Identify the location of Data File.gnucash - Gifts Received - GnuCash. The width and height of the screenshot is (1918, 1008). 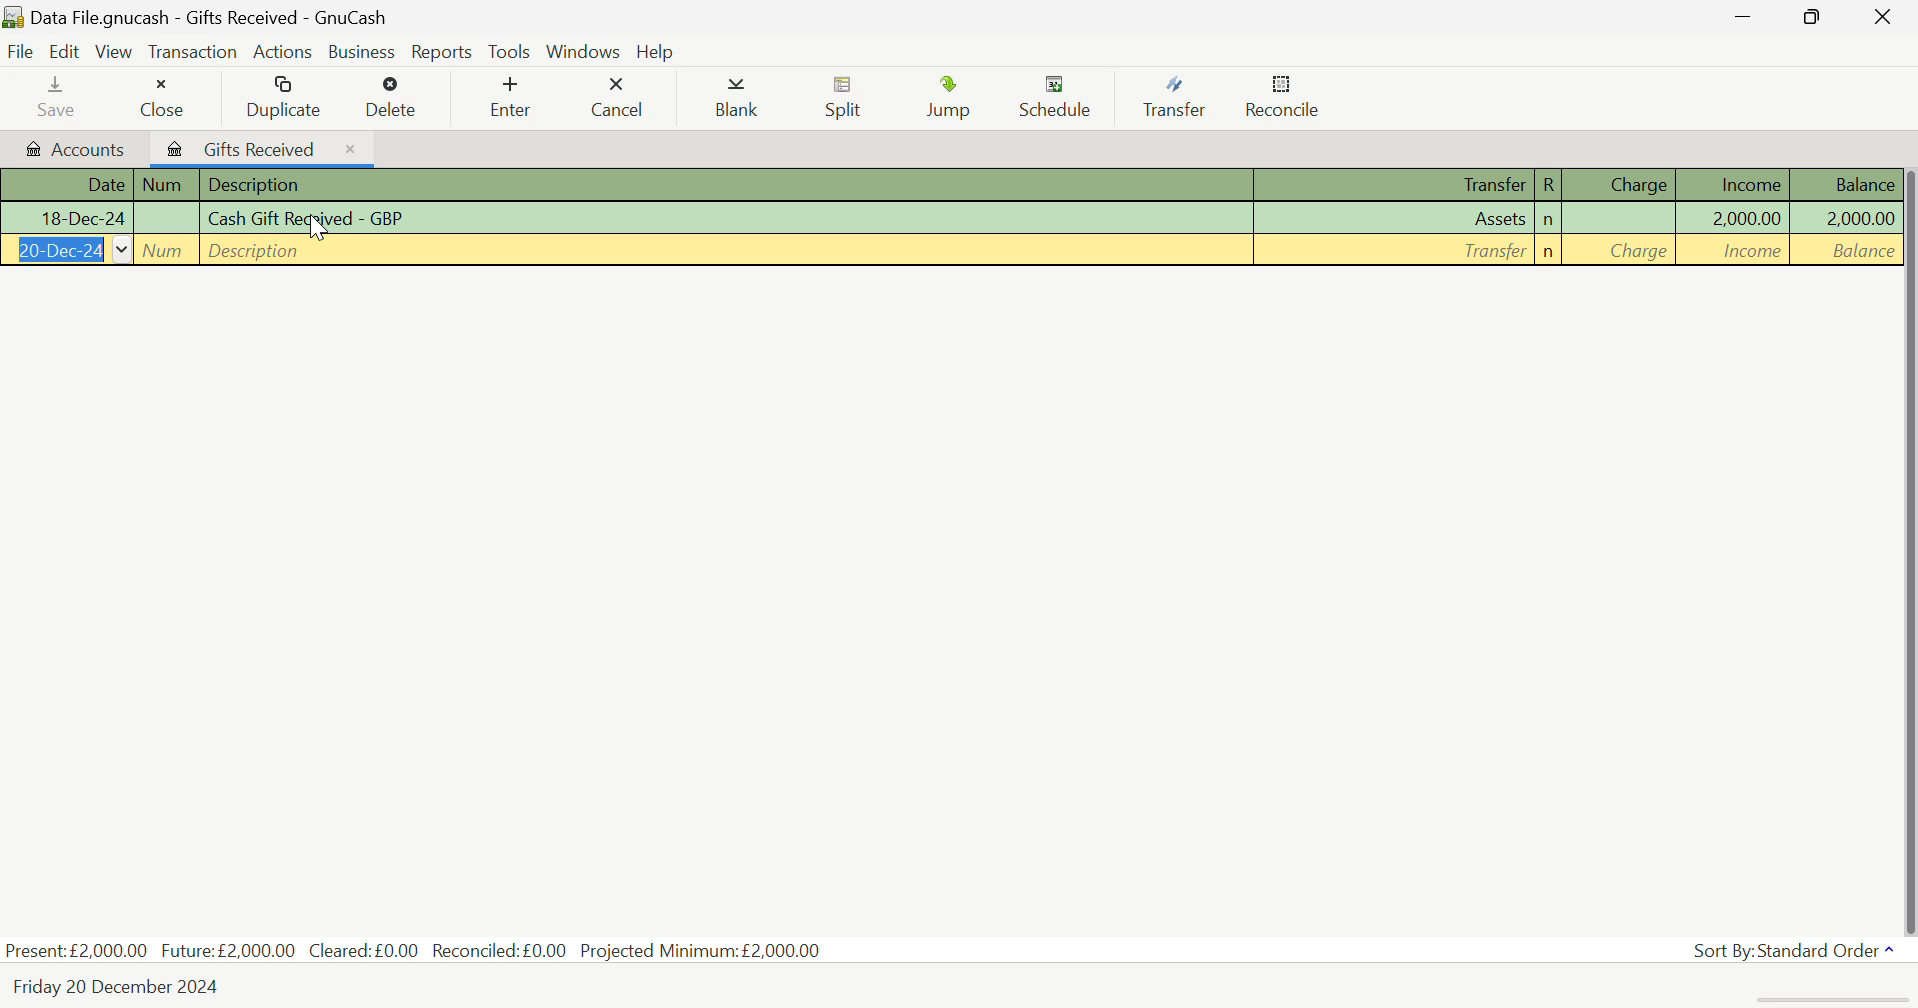
(242, 17).